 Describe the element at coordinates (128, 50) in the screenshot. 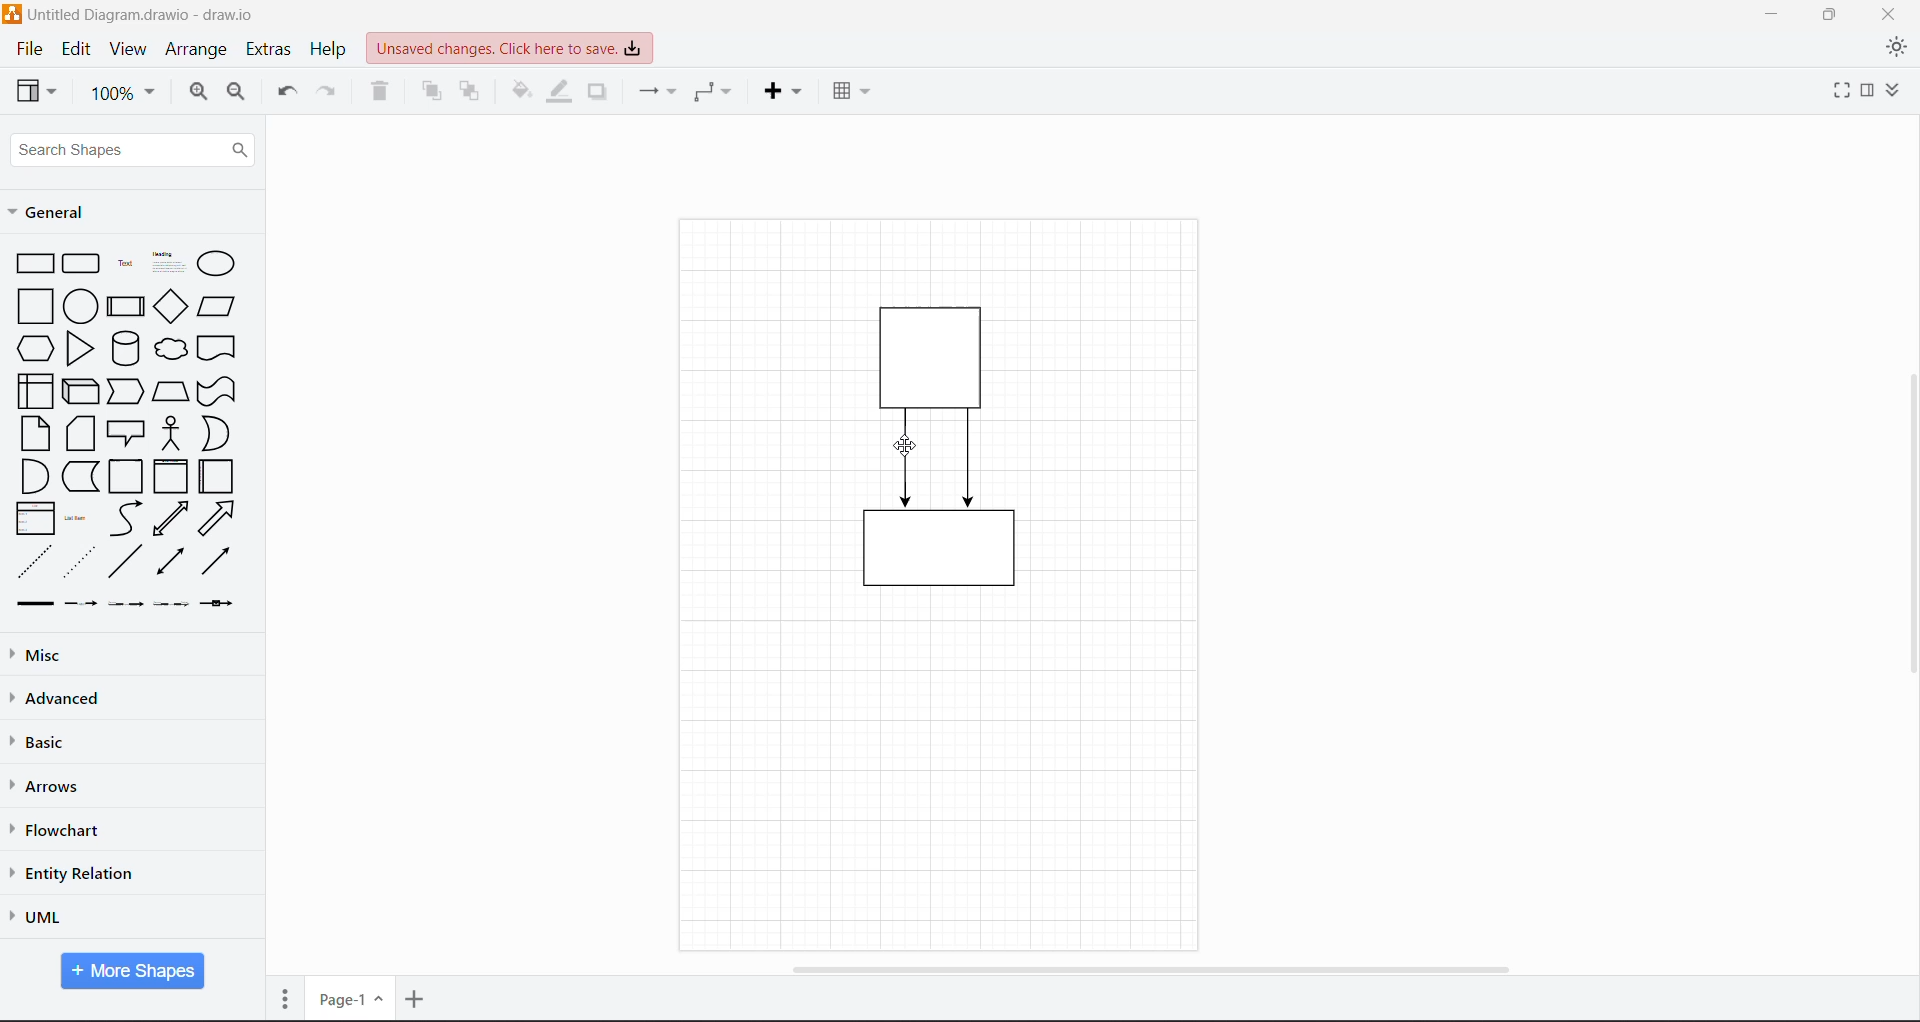

I see `View` at that location.